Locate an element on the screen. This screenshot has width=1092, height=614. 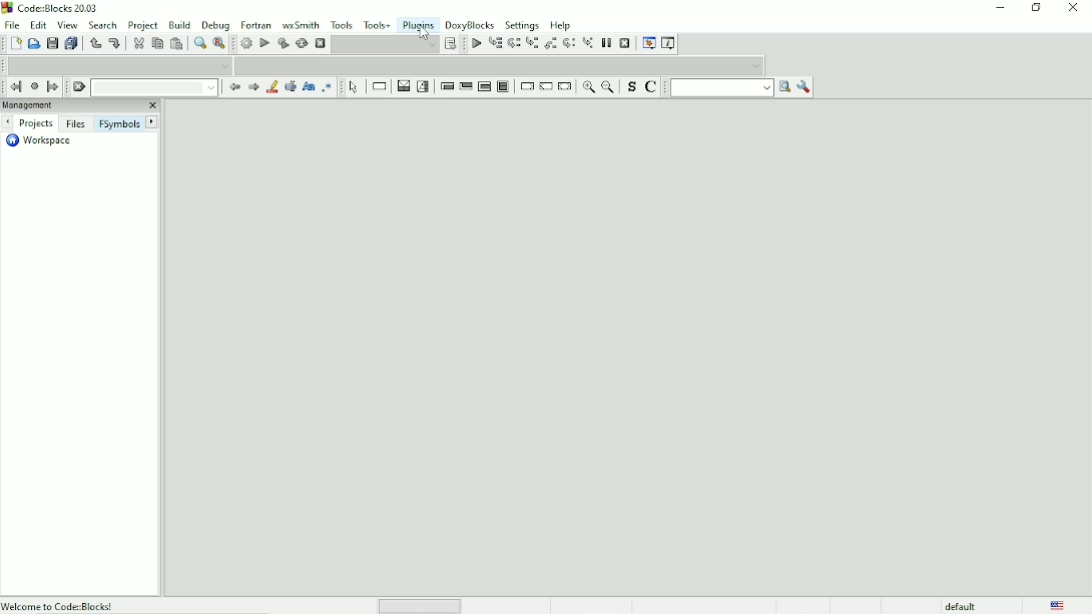
Settings is located at coordinates (523, 24).